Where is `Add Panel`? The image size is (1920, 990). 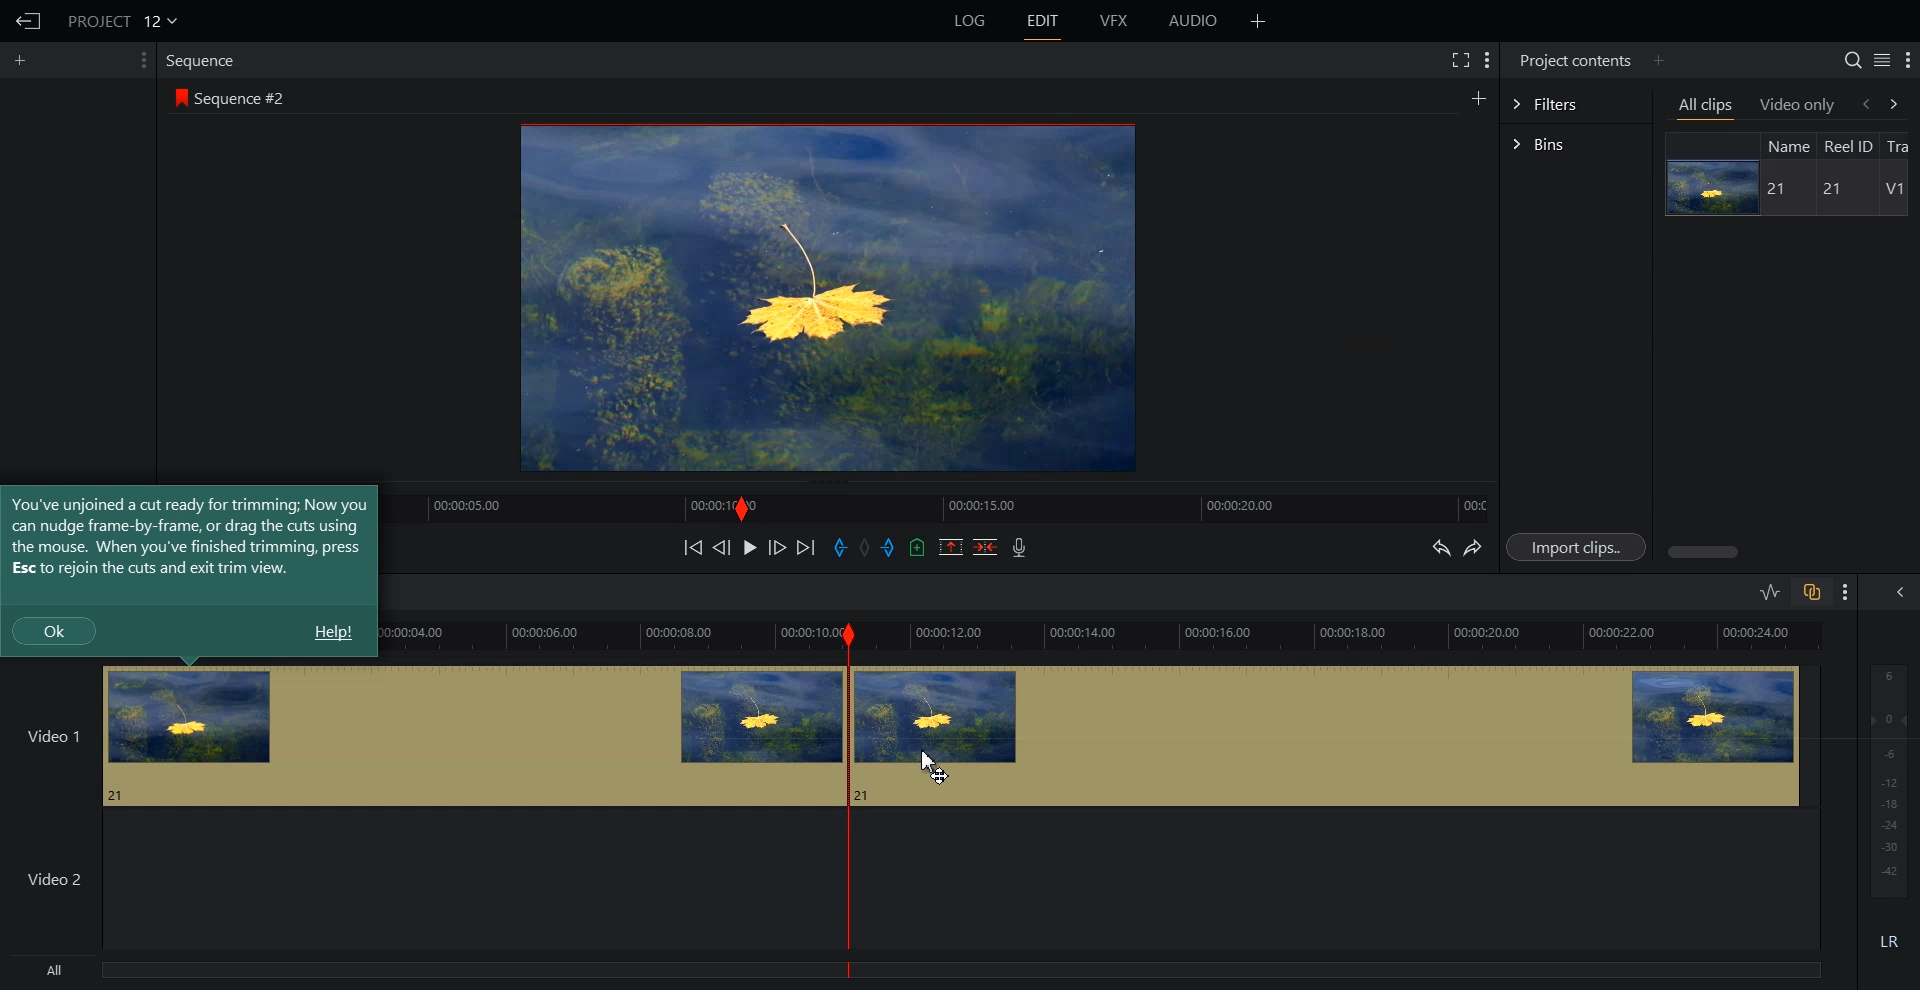
Add Panel is located at coordinates (1658, 61).